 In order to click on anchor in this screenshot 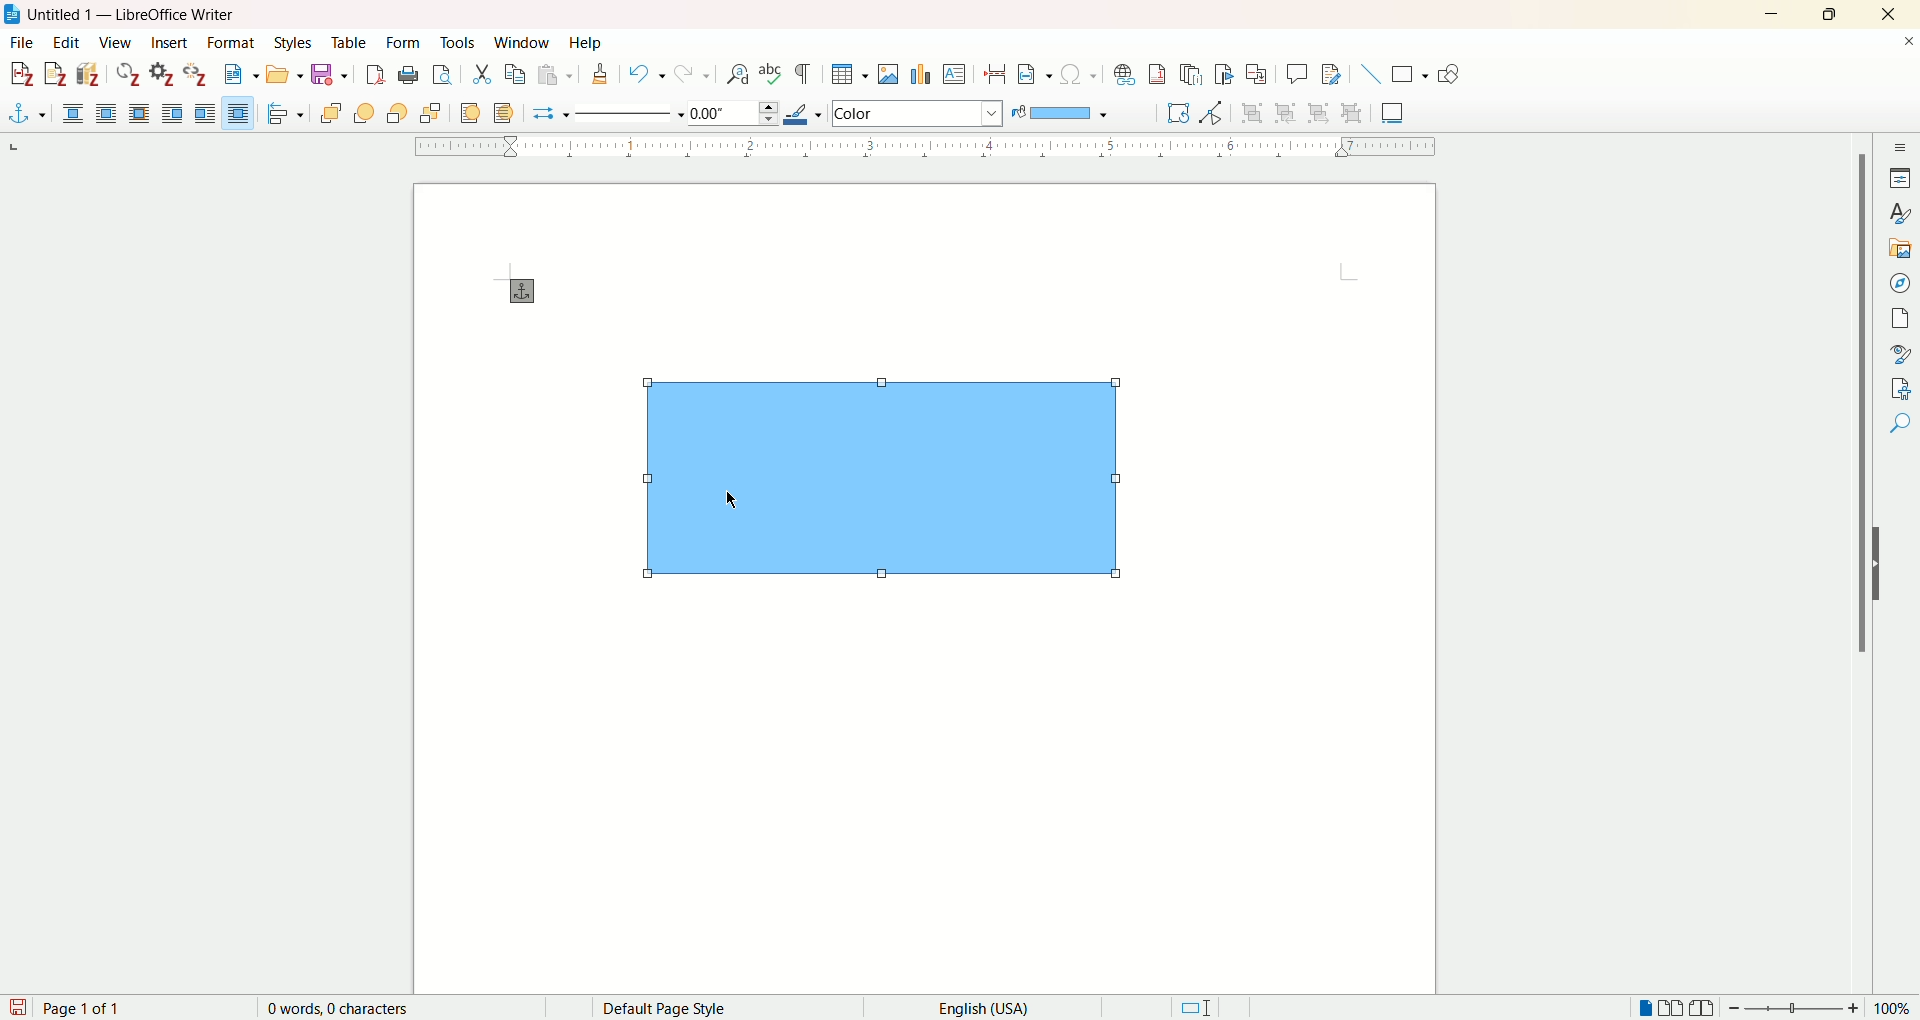, I will do `click(25, 113)`.